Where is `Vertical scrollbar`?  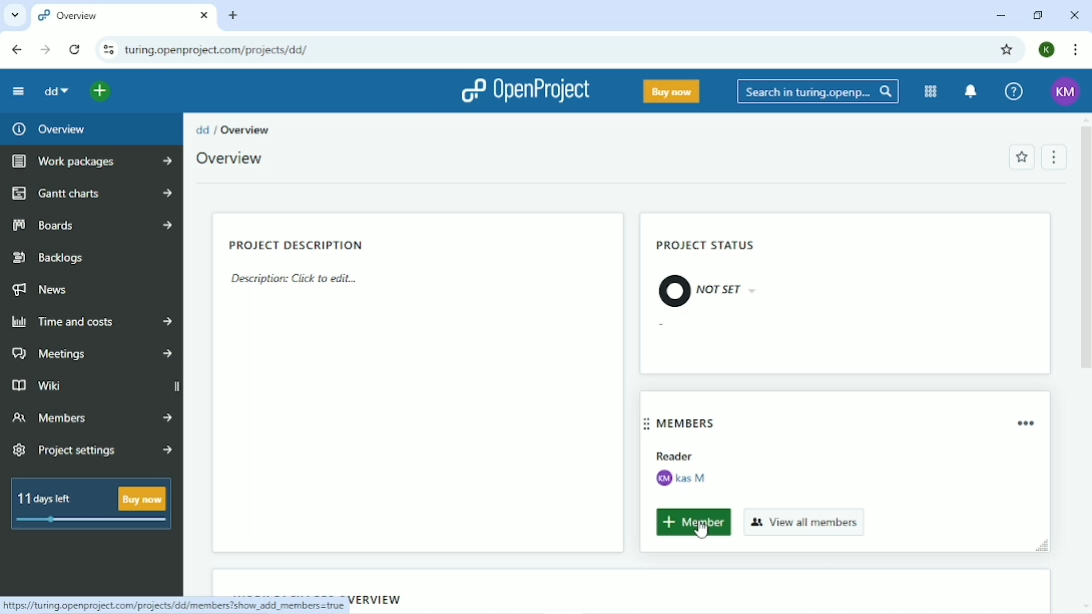 Vertical scrollbar is located at coordinates (1085, 254).